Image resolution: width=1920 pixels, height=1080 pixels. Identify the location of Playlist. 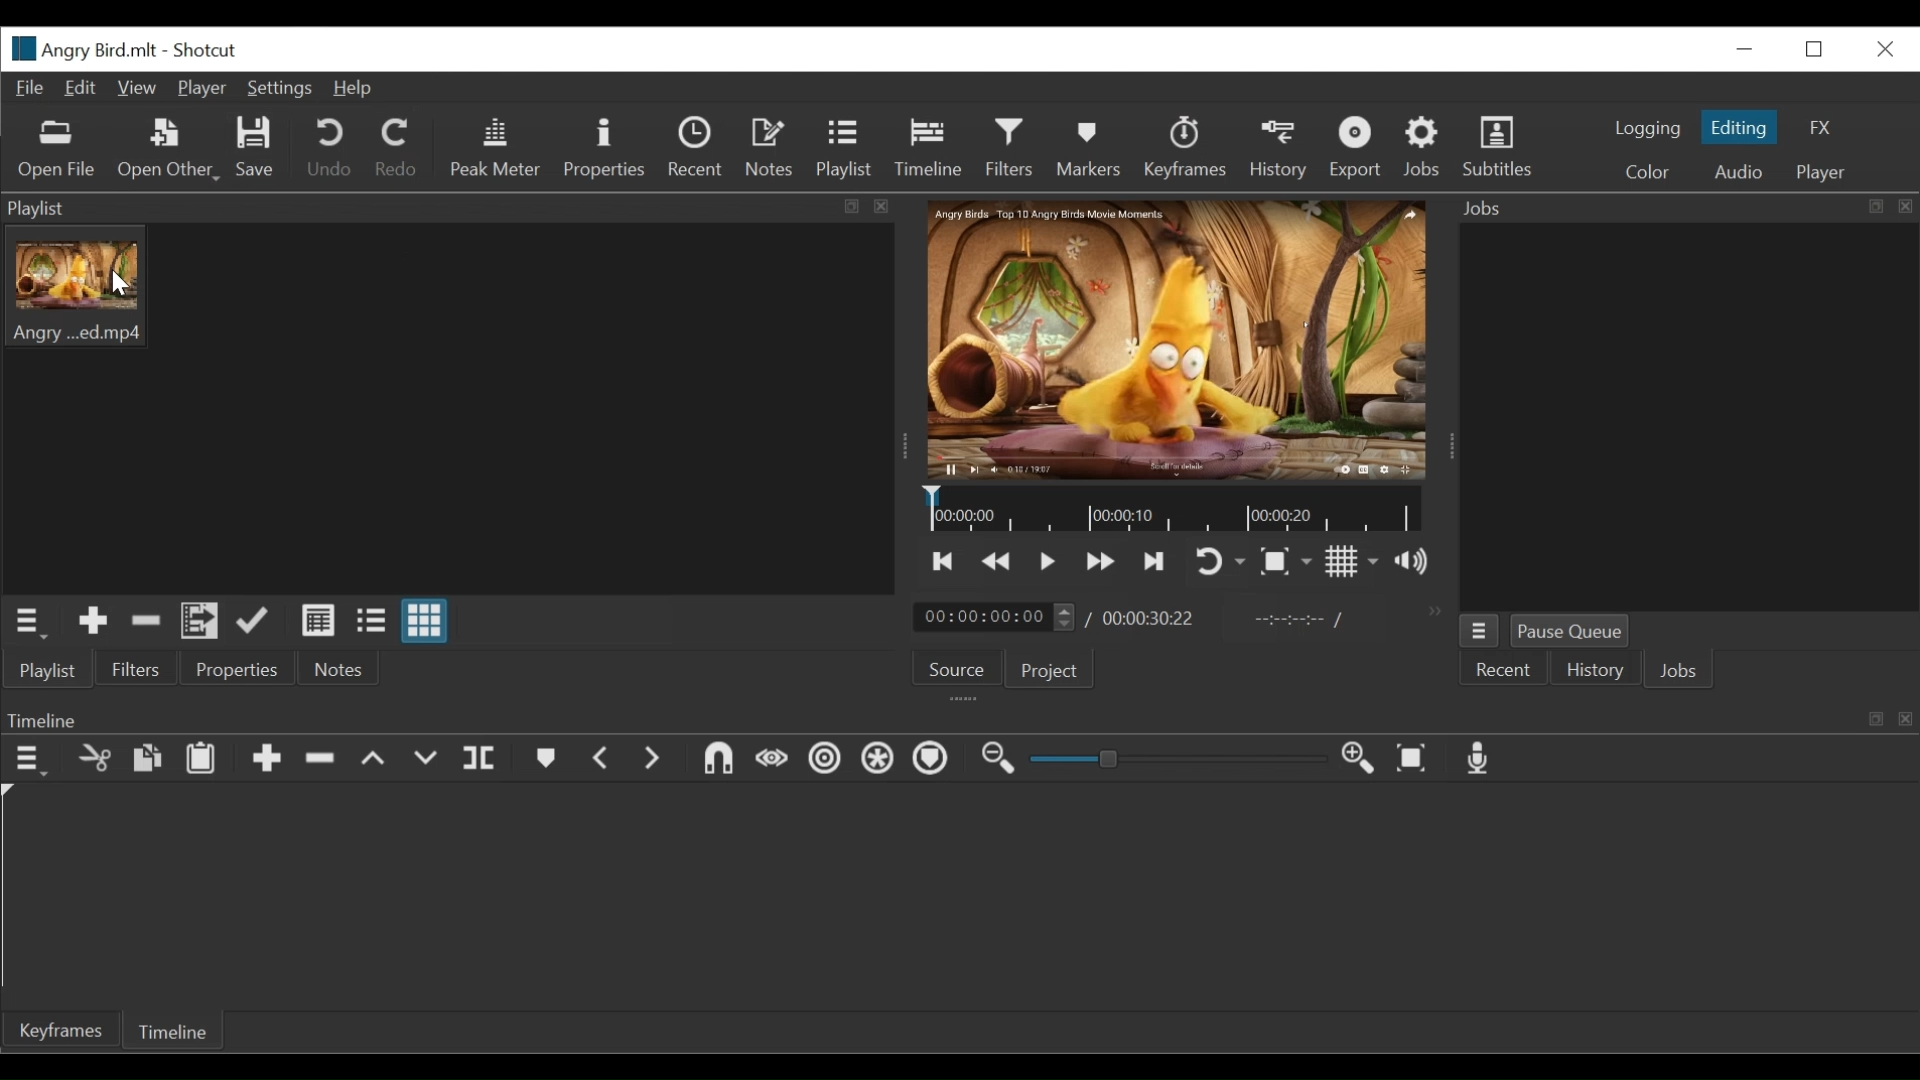
(847, 149).